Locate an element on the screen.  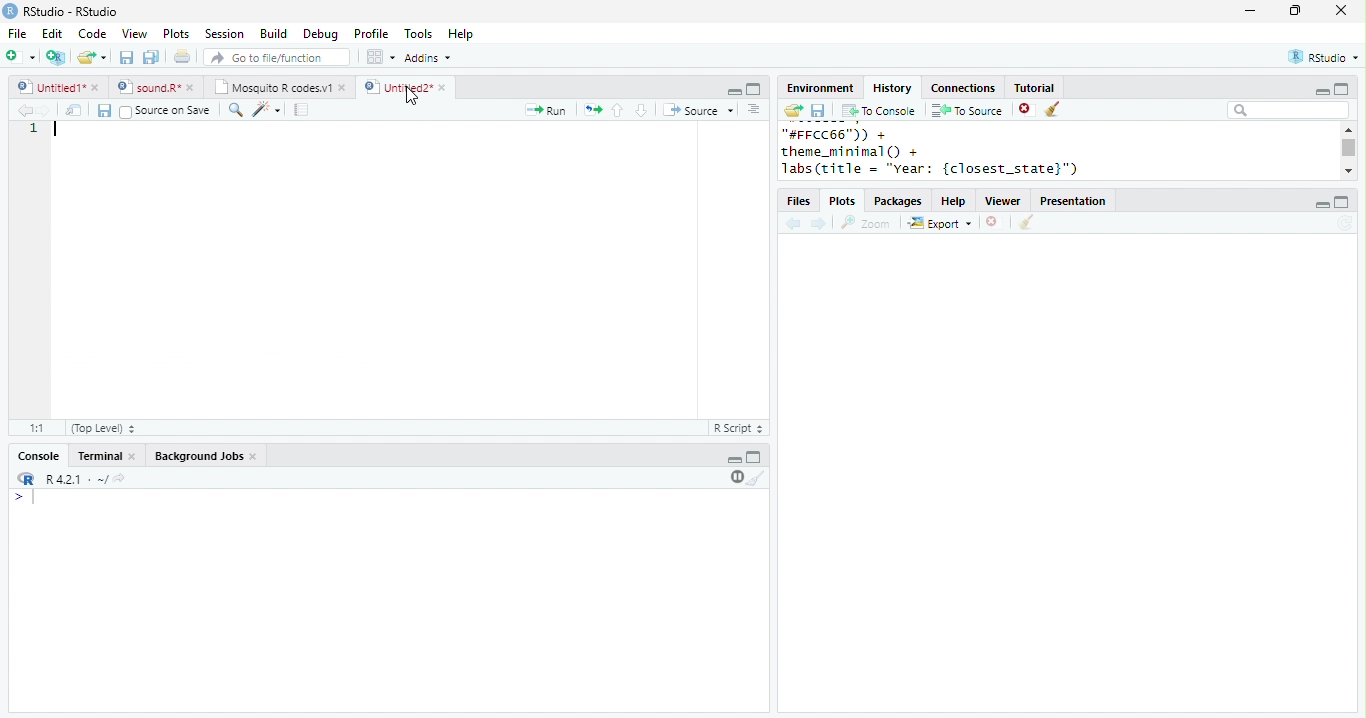
File is located at coordinates (17, 34).